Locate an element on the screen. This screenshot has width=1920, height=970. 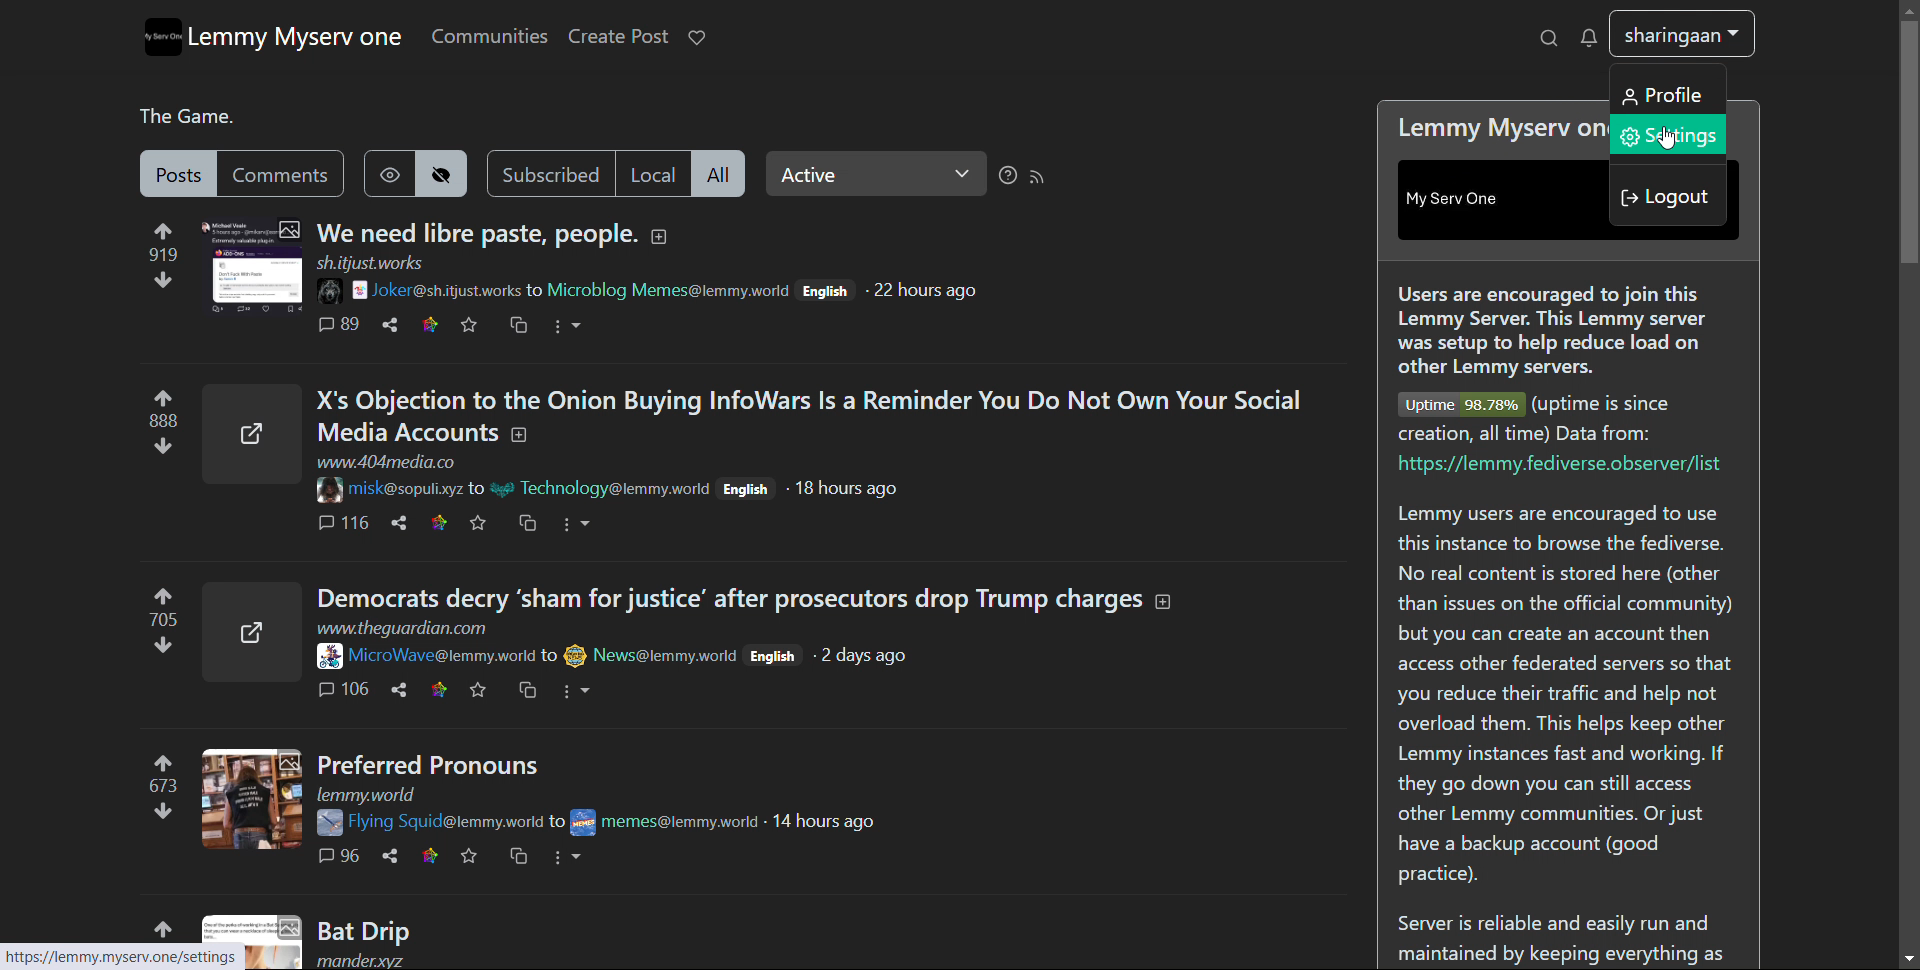
poster display picture is located at coordinates (325, 491).